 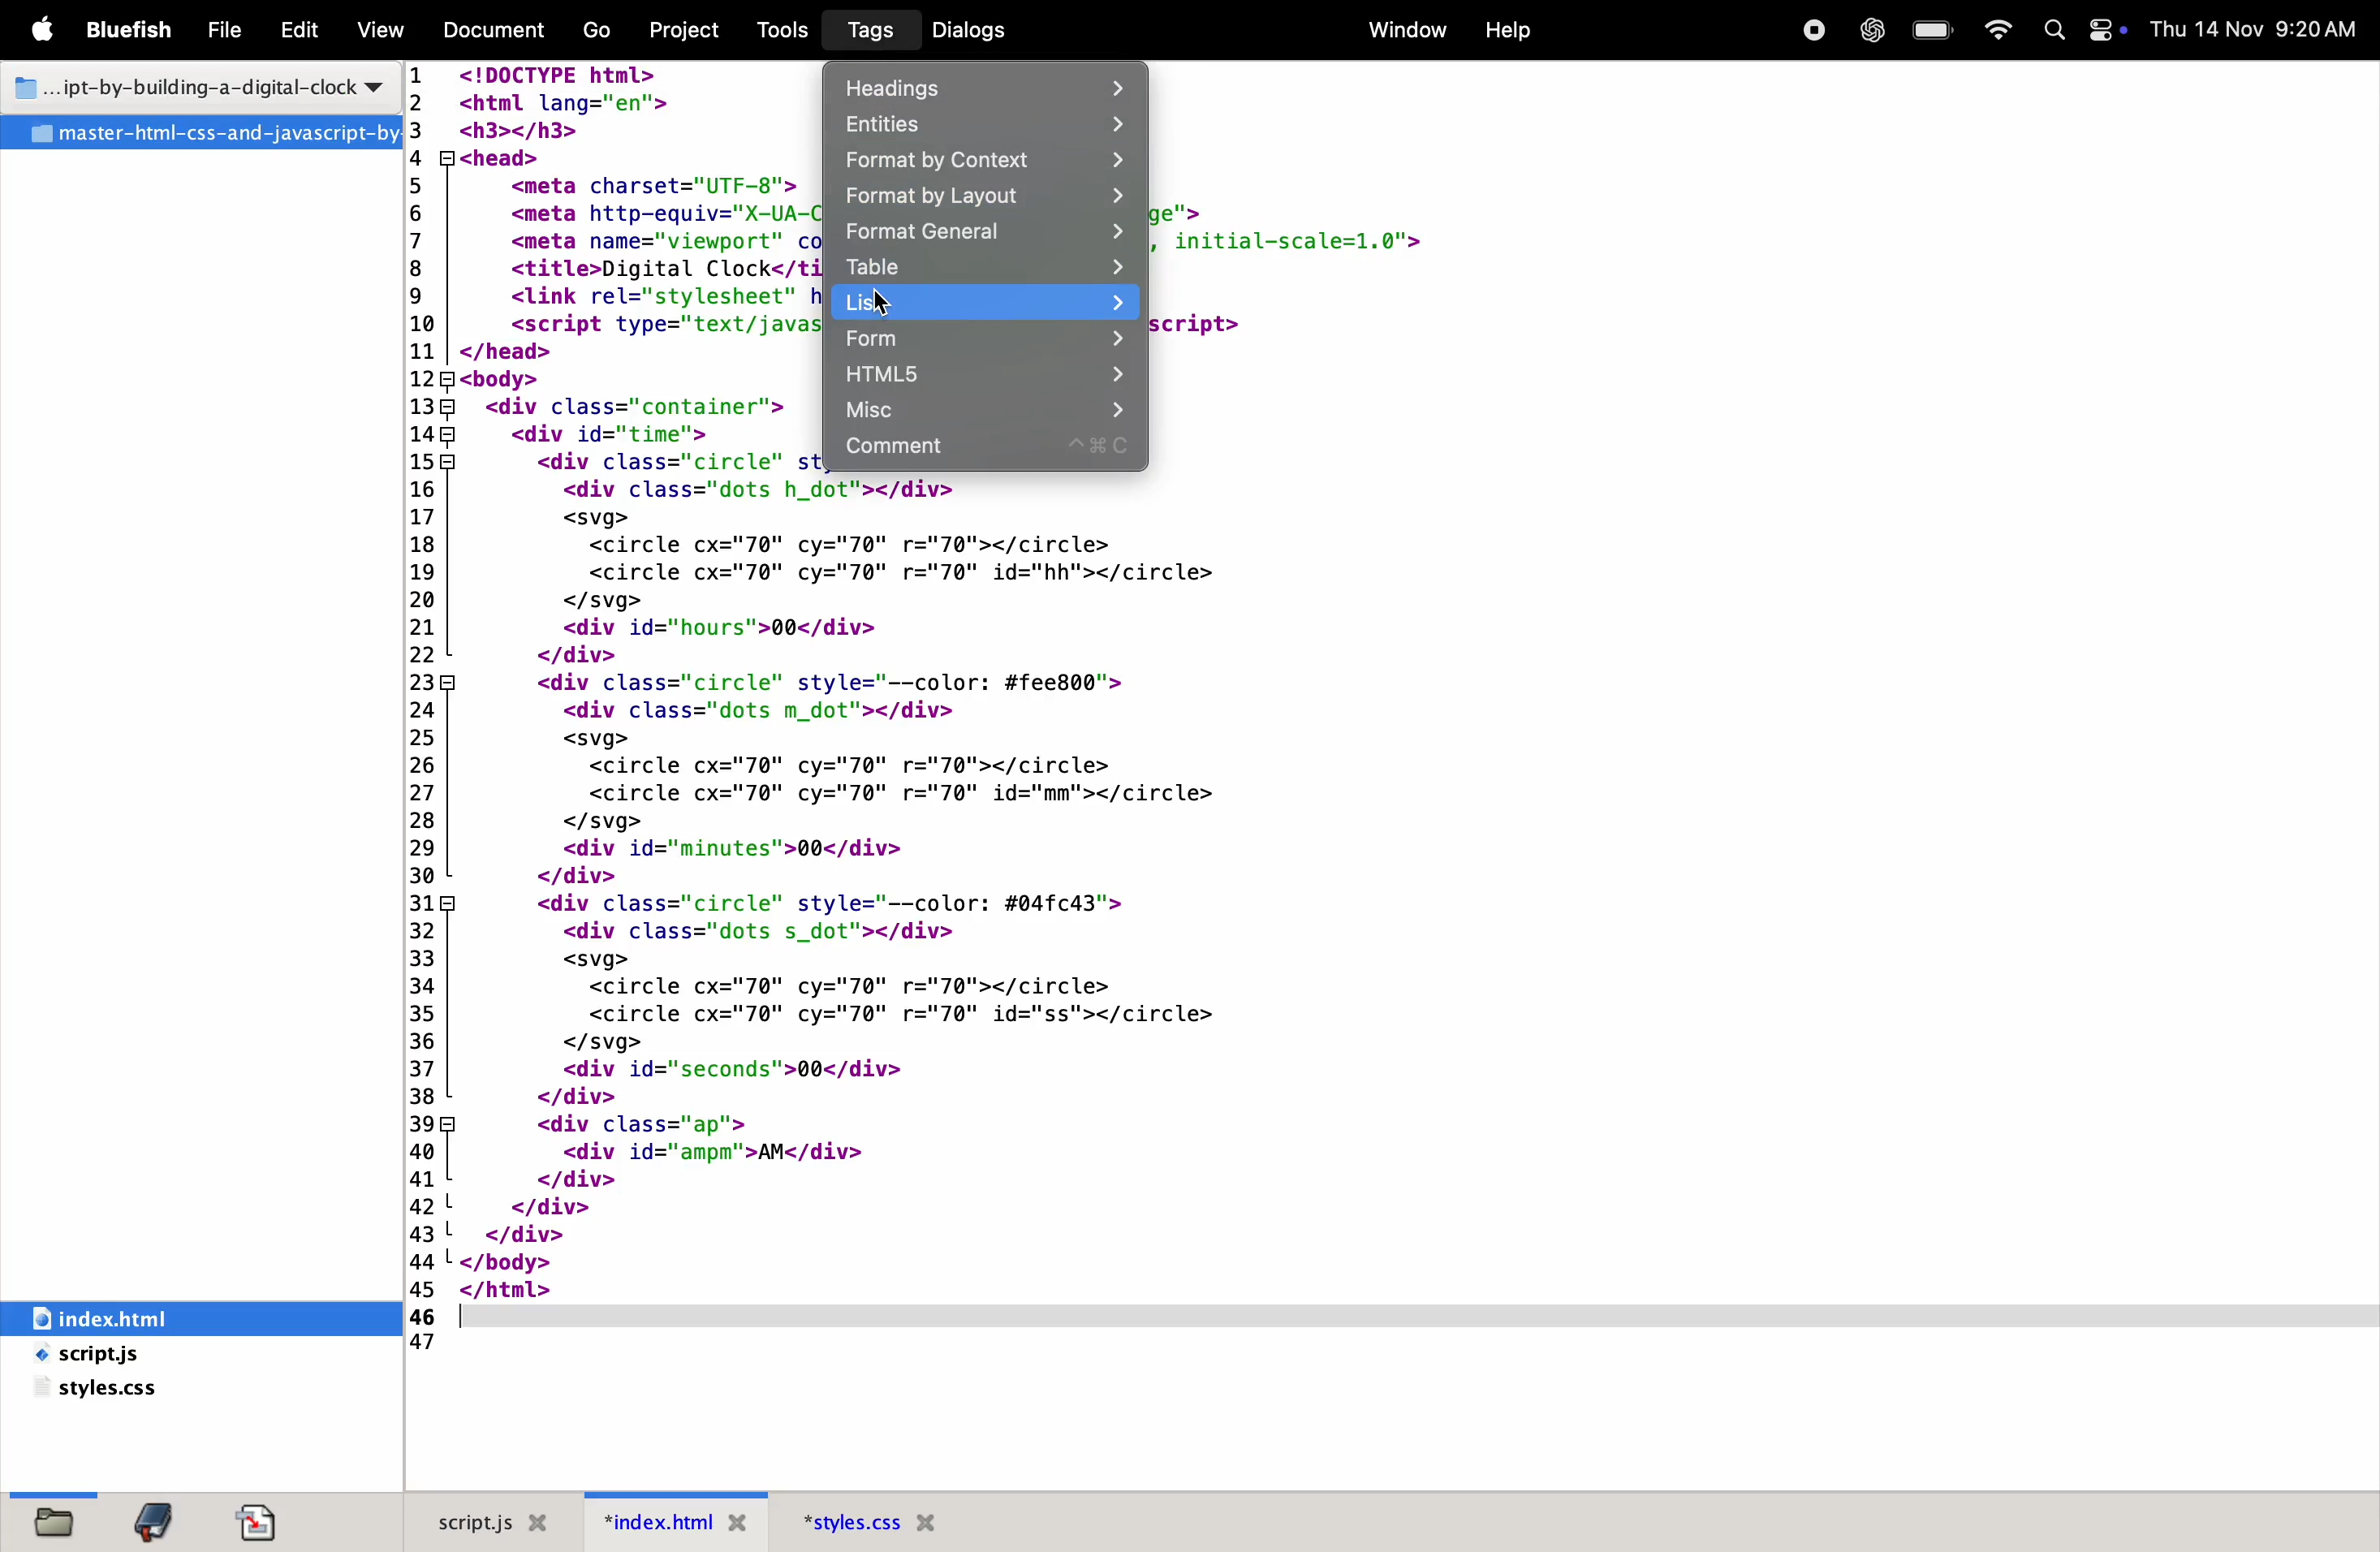 What do you see at coordinates (692, 28) in the screenshot?
I see `Projects` at bounding box center [692, 28].